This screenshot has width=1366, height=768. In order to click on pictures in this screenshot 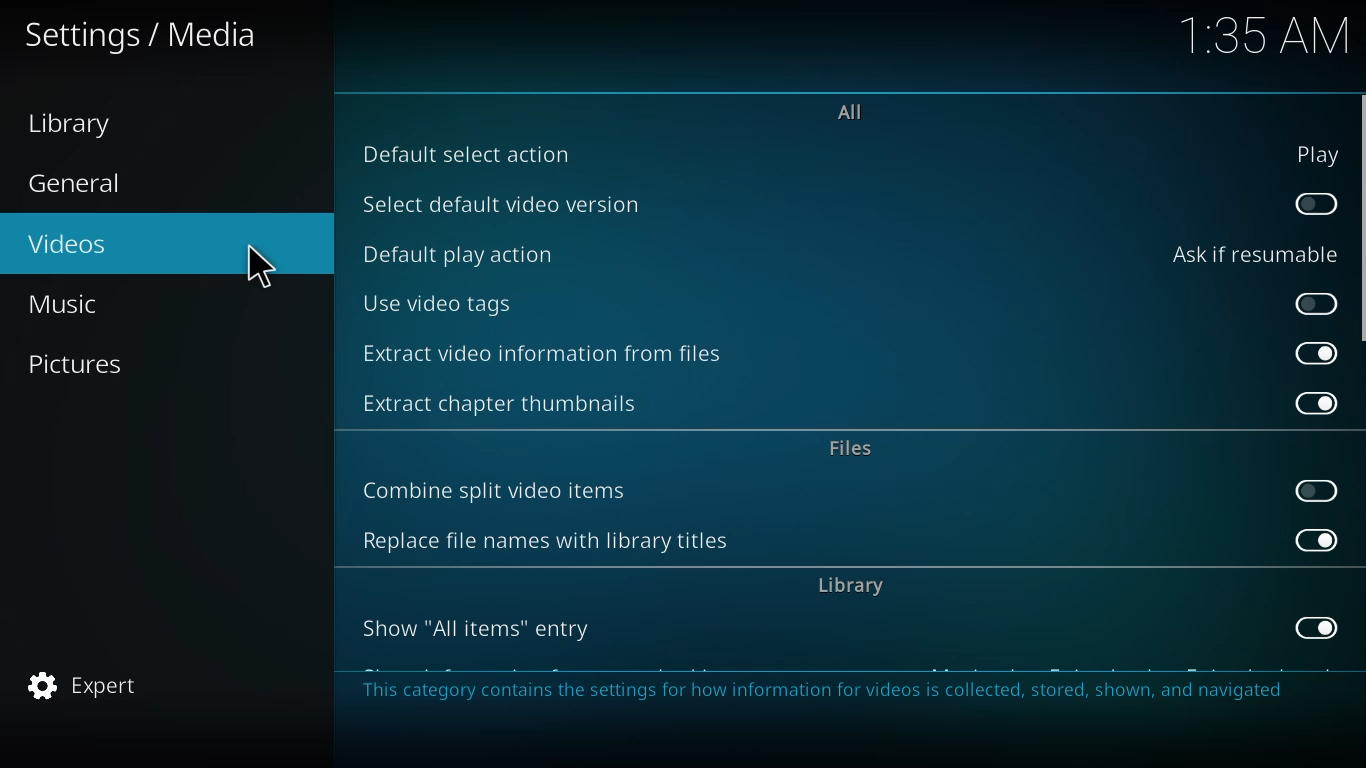, I will do `click(79, 363)`.